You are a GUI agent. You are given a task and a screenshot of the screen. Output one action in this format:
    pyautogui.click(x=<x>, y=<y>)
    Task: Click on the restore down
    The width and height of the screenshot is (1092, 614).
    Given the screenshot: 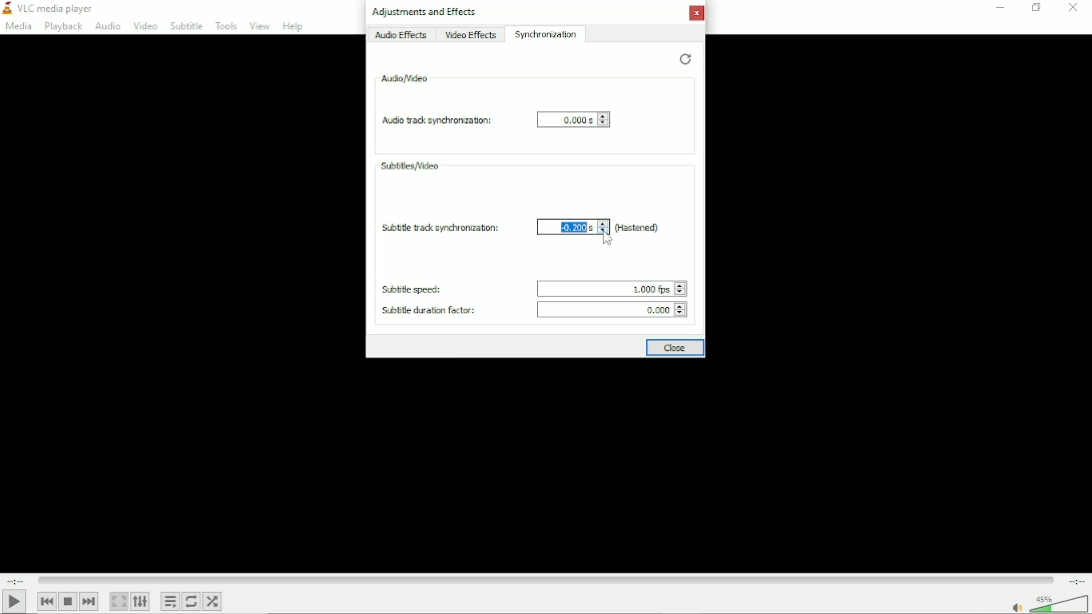 What is the action you would take?
    pyautogui.click(x=1036, y=7)
    